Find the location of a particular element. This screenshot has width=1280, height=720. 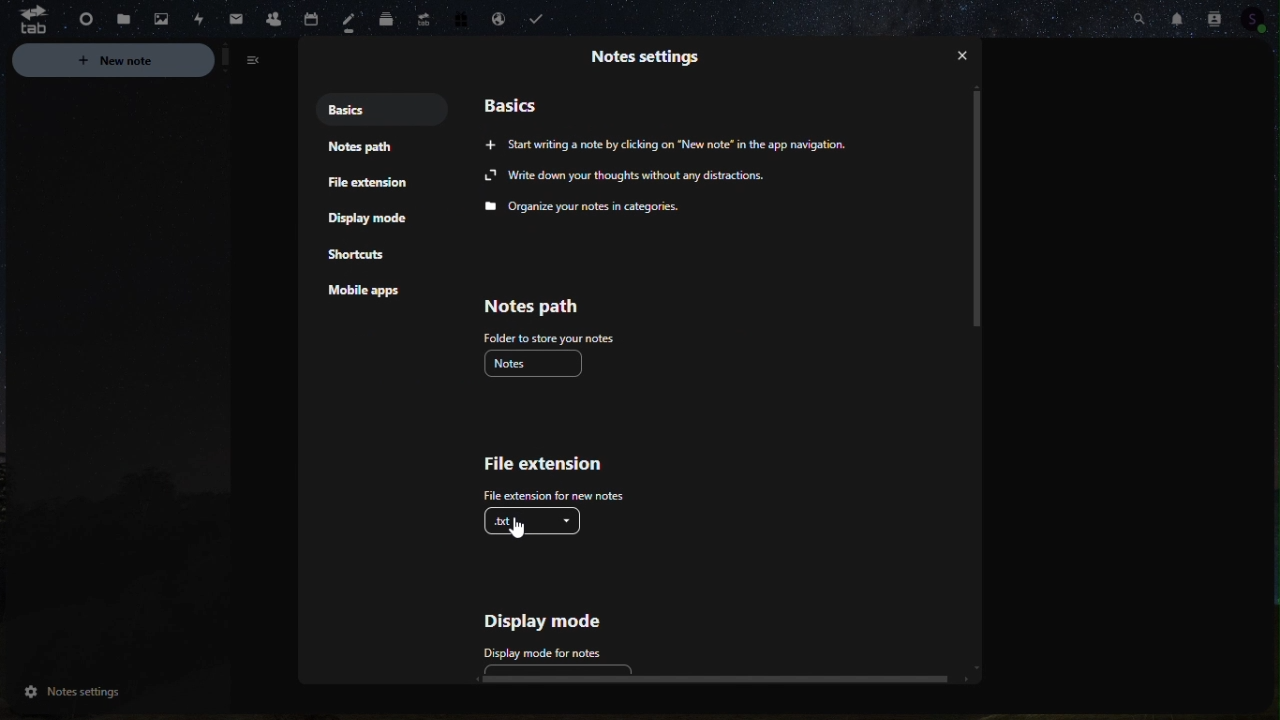

Contacts is located at coordinates (1214, 17).